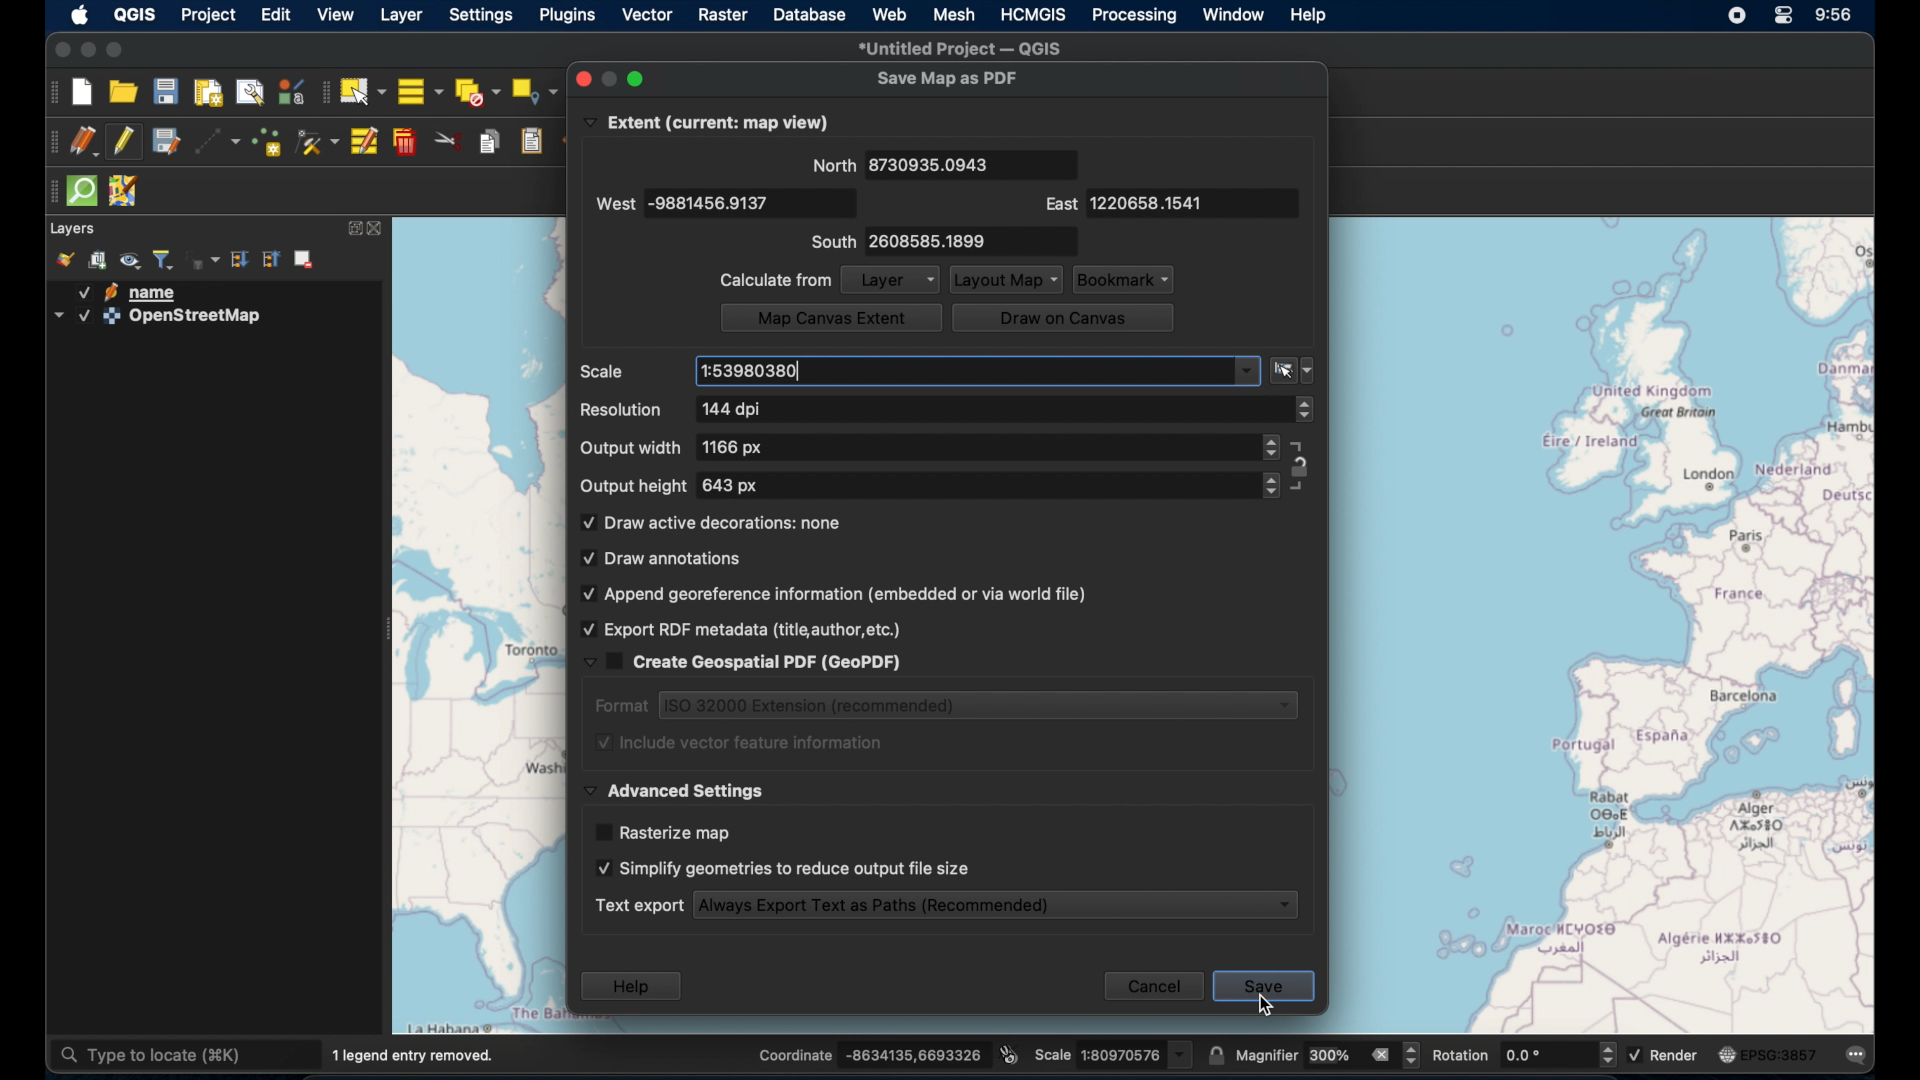 The width and height of the screenshot is (1920, 1080). What do you see at coordinates (321, 91) in the screenshot?
I see `selection toolbar` at bounding box center [321, 91].